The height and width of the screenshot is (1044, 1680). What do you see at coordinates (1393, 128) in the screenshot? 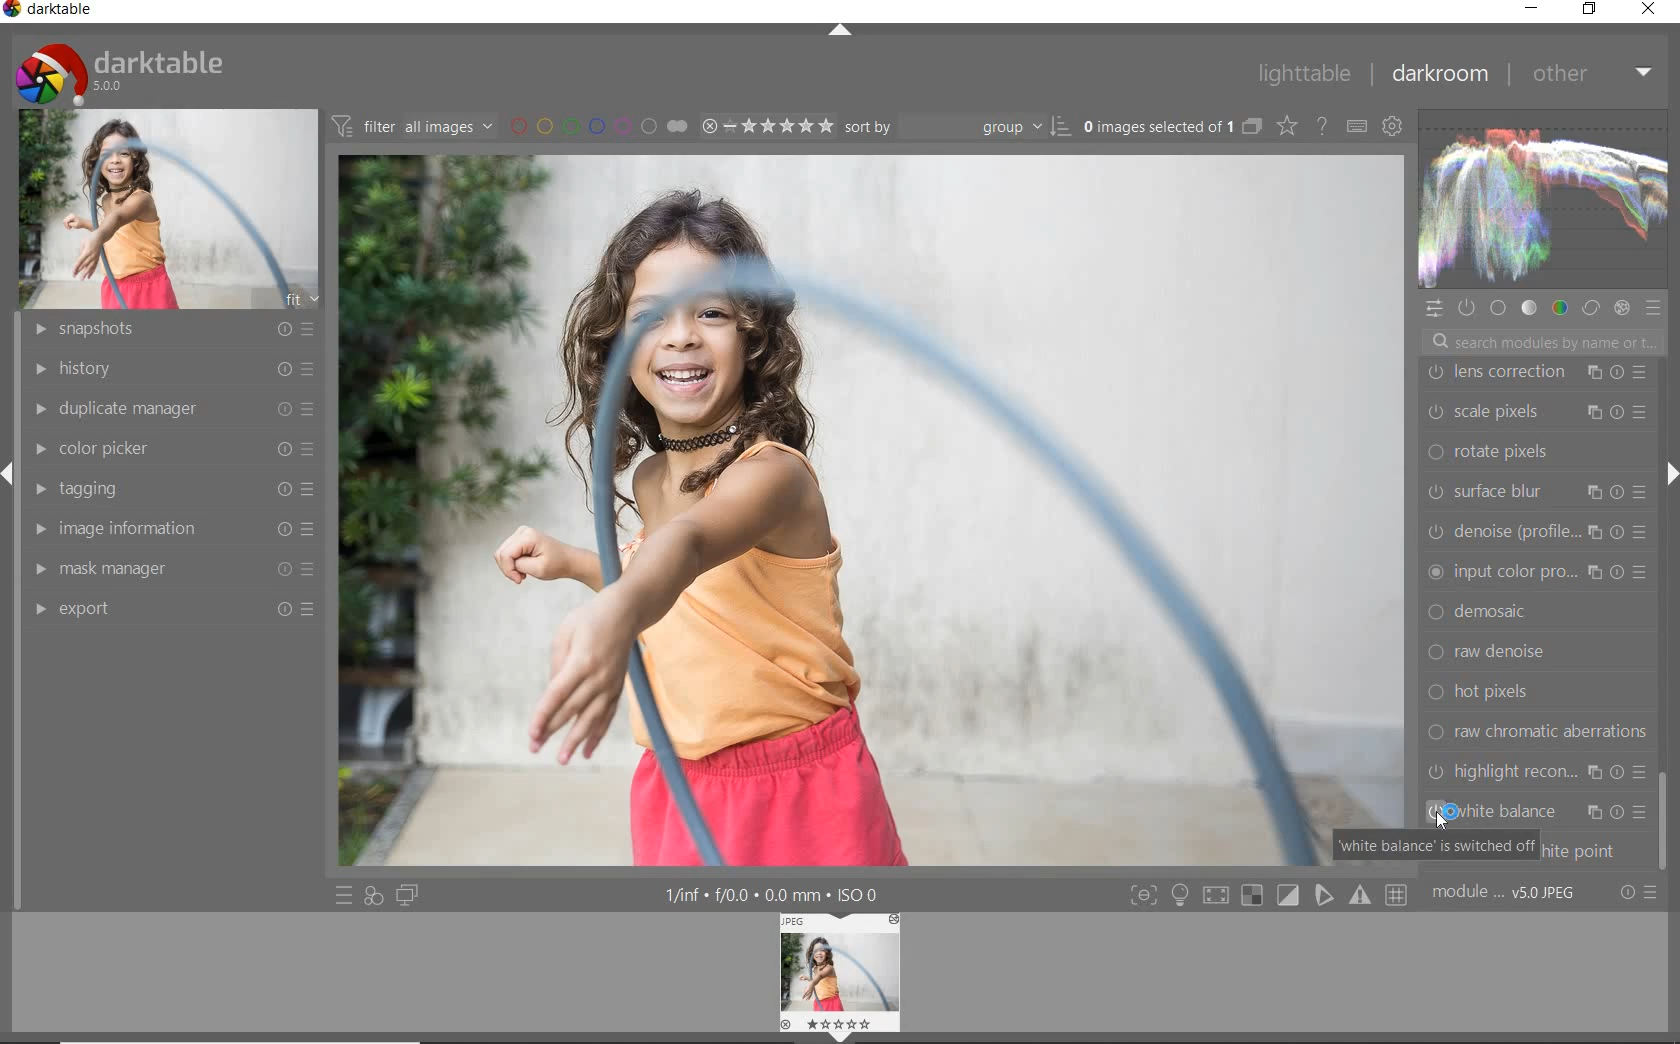
I see `show global preference` at bounding box center [1393, 128].